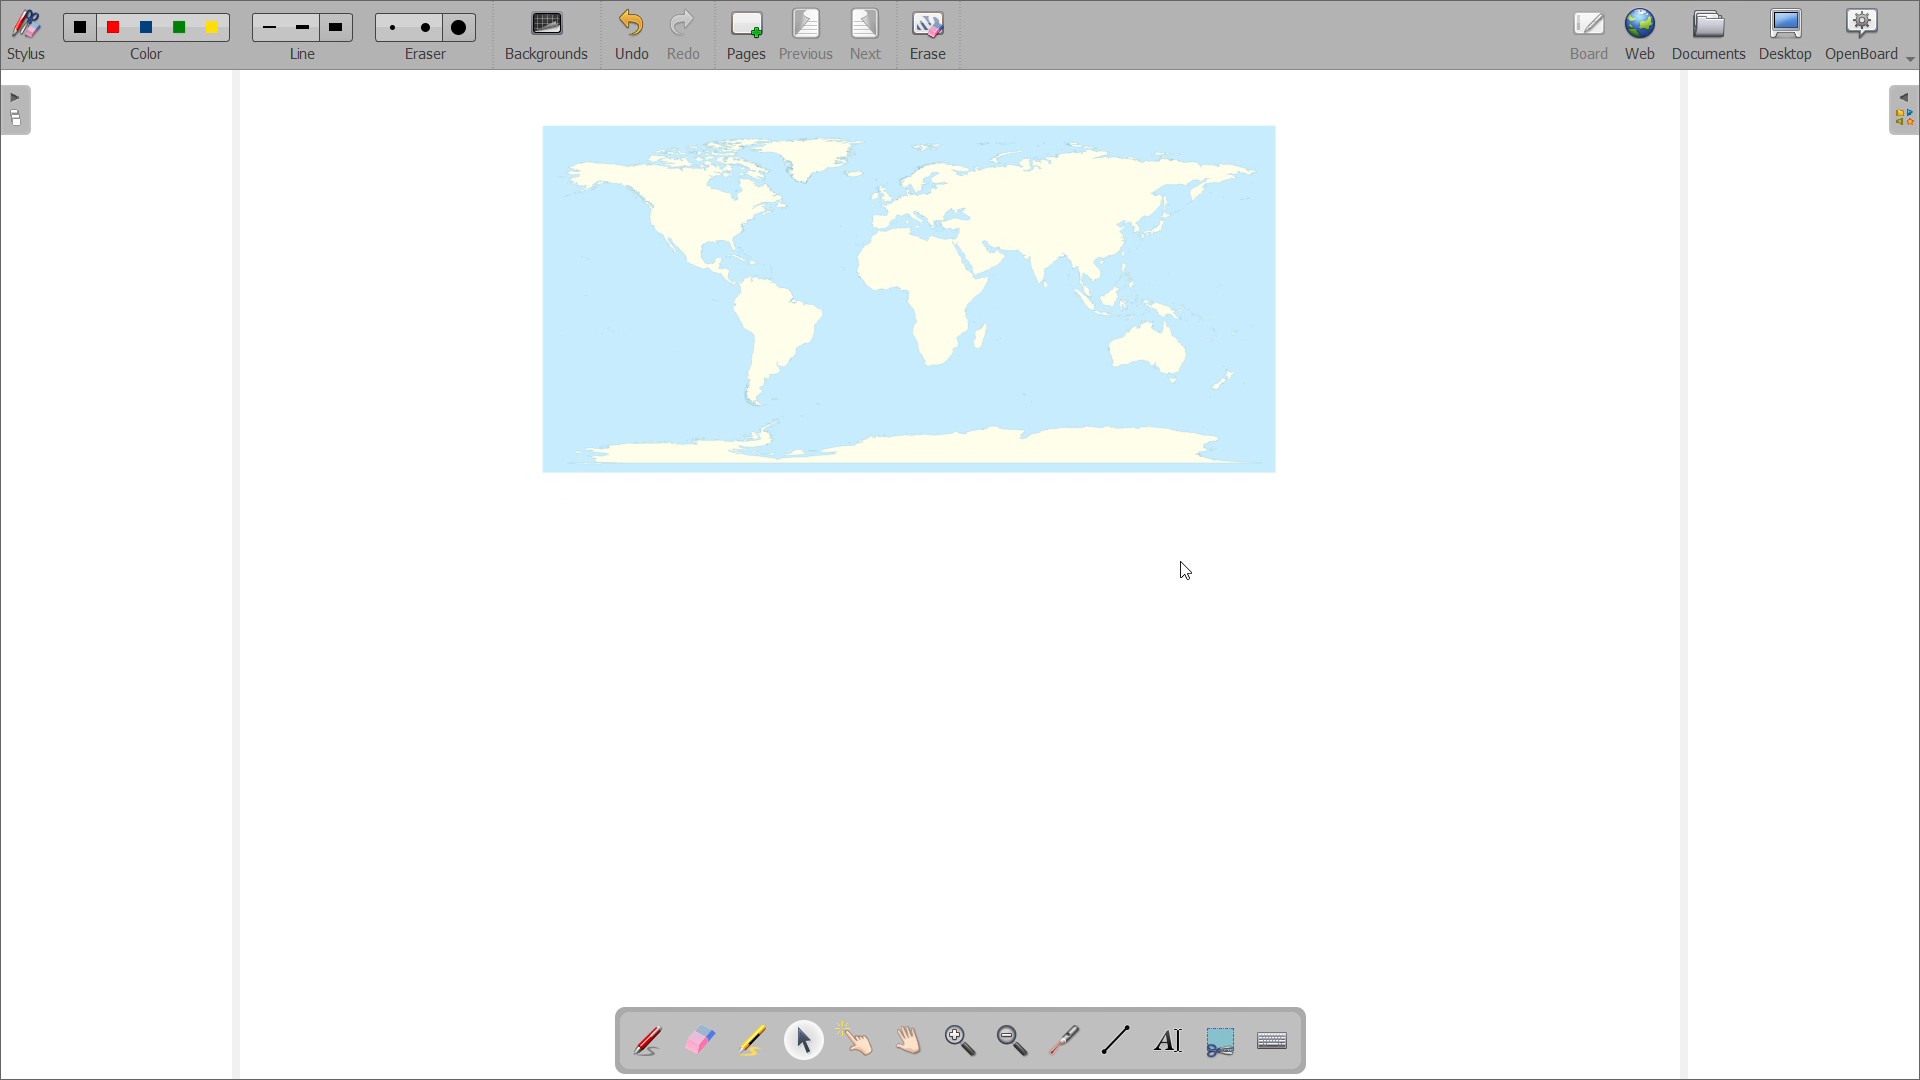  Describe the element at coordinates (1065, 1040) in the screenshot. I see `virtual laser pointer` at that location.